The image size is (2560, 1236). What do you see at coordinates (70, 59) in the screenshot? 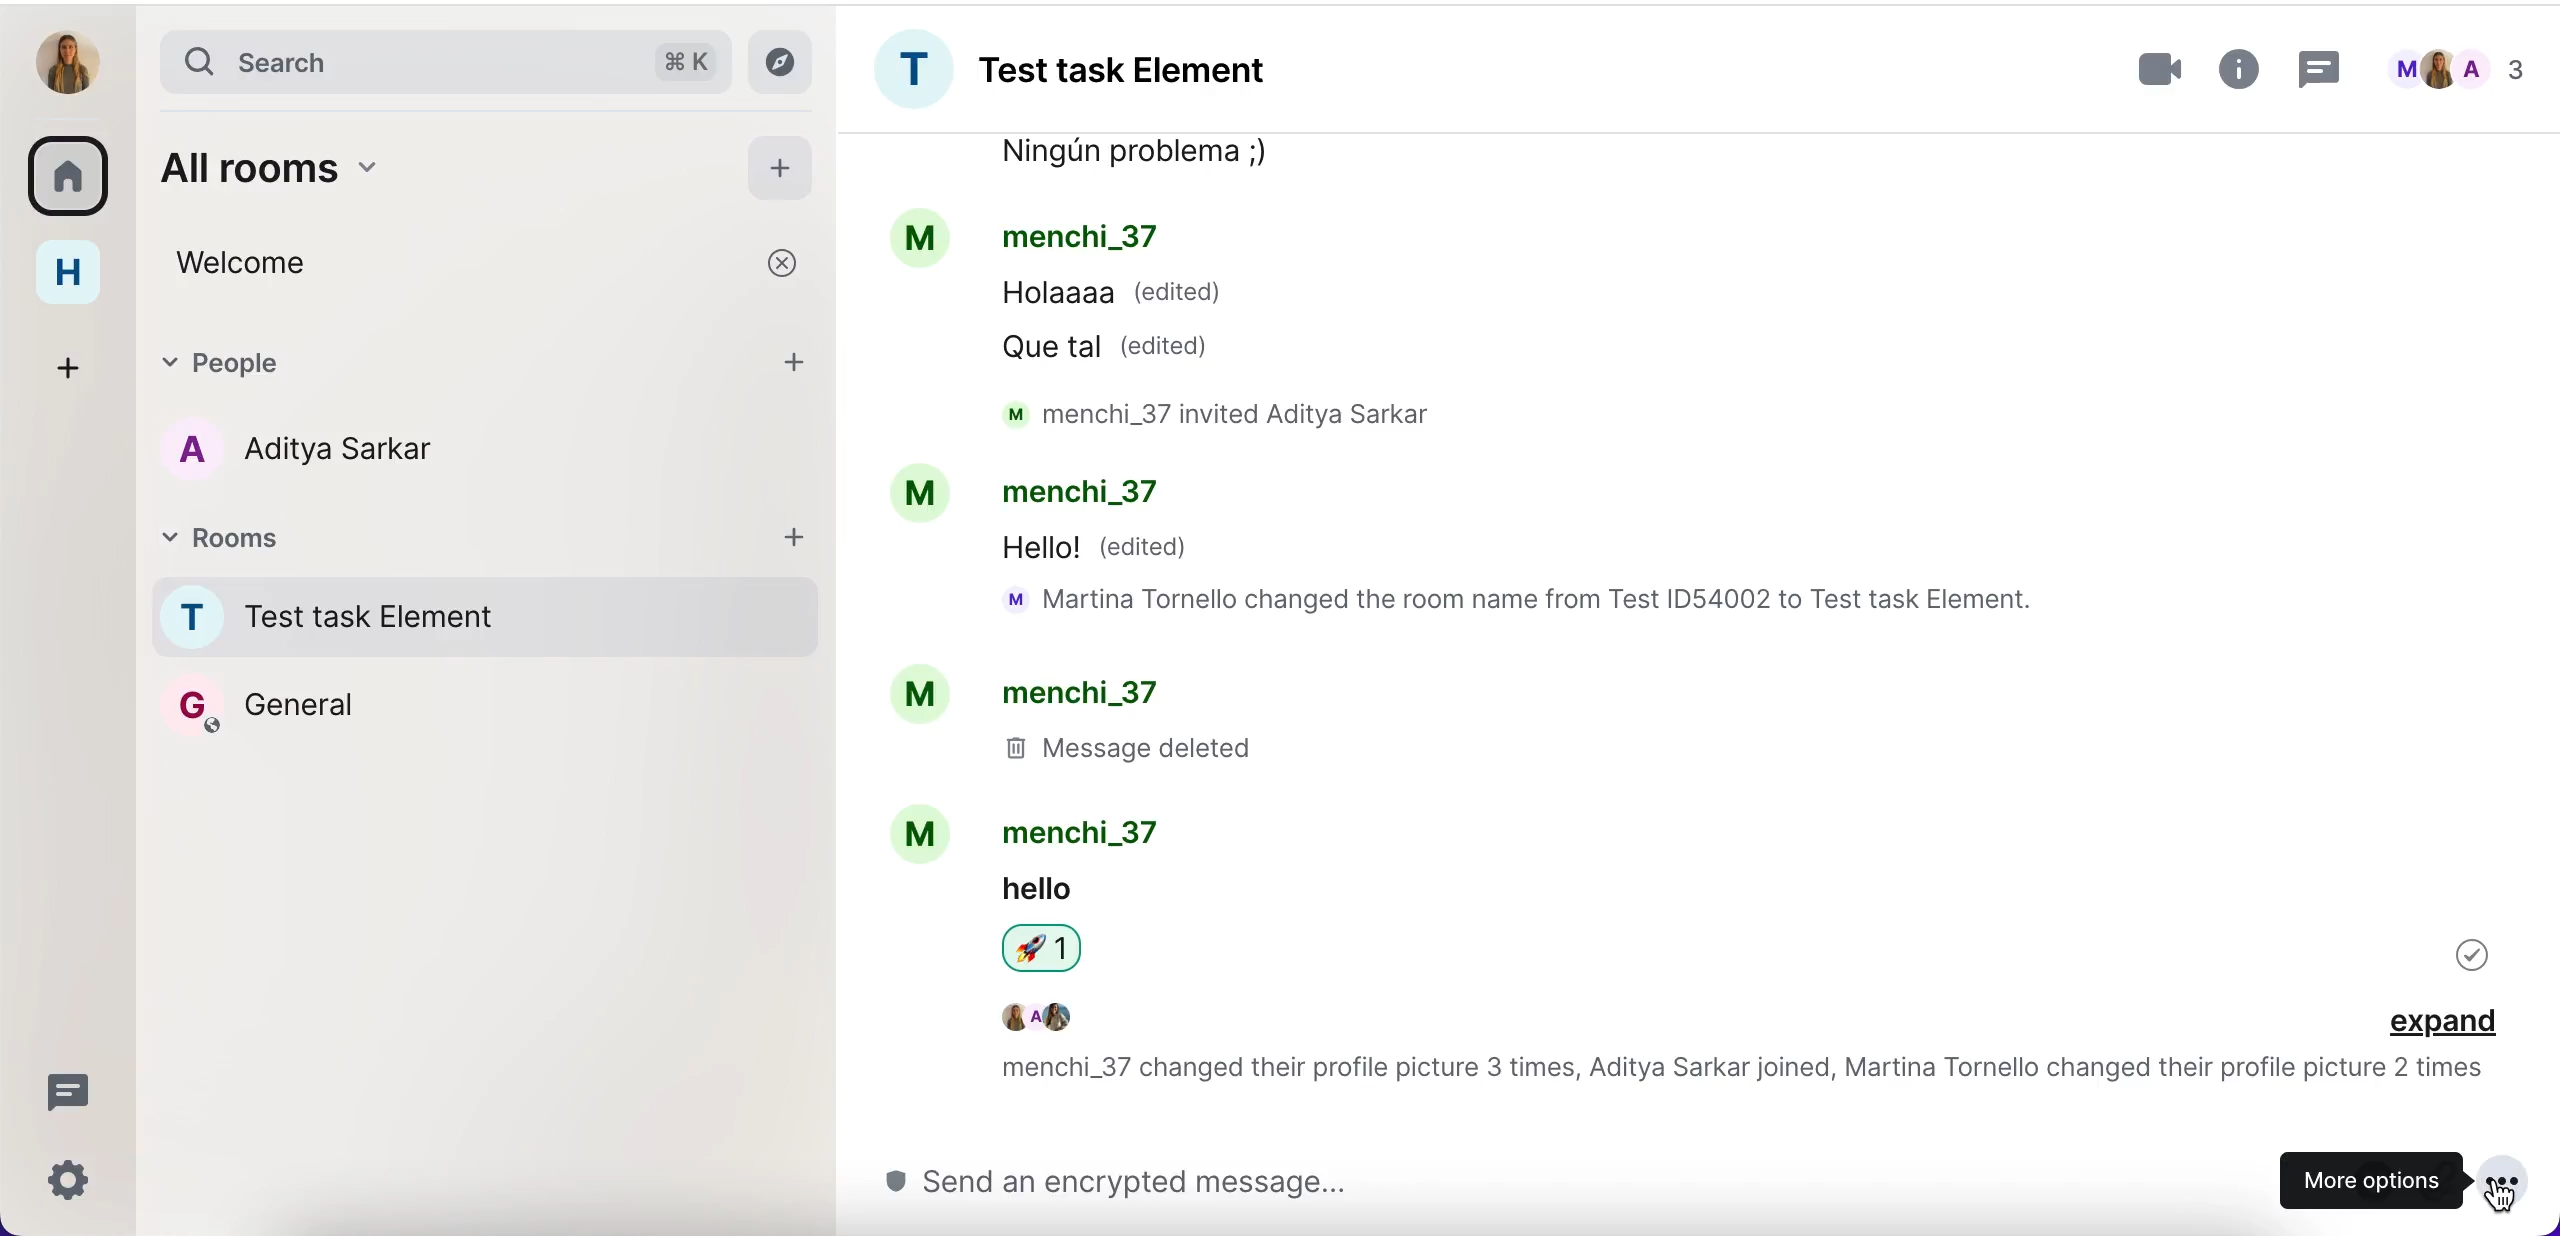
I see `user` at bounding box center [70, 59].